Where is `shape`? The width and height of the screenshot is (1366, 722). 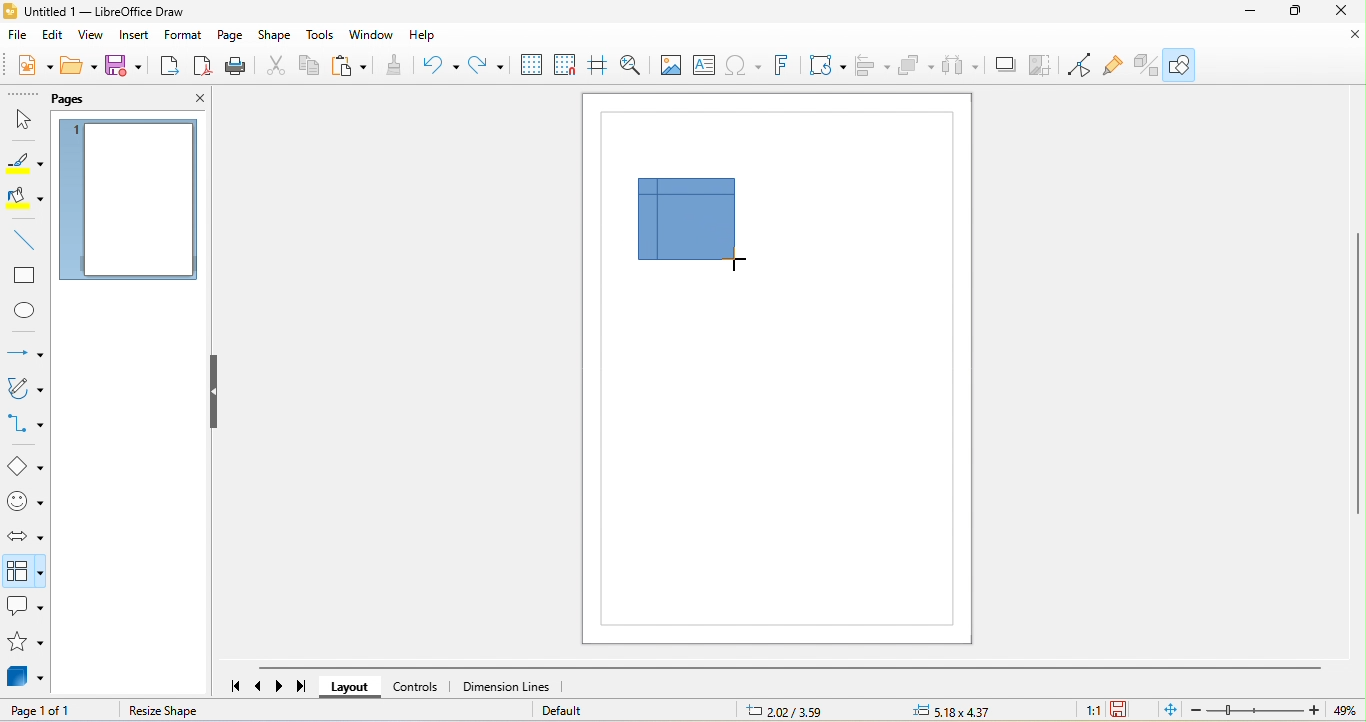 shape is located at coordinates (276, 36).